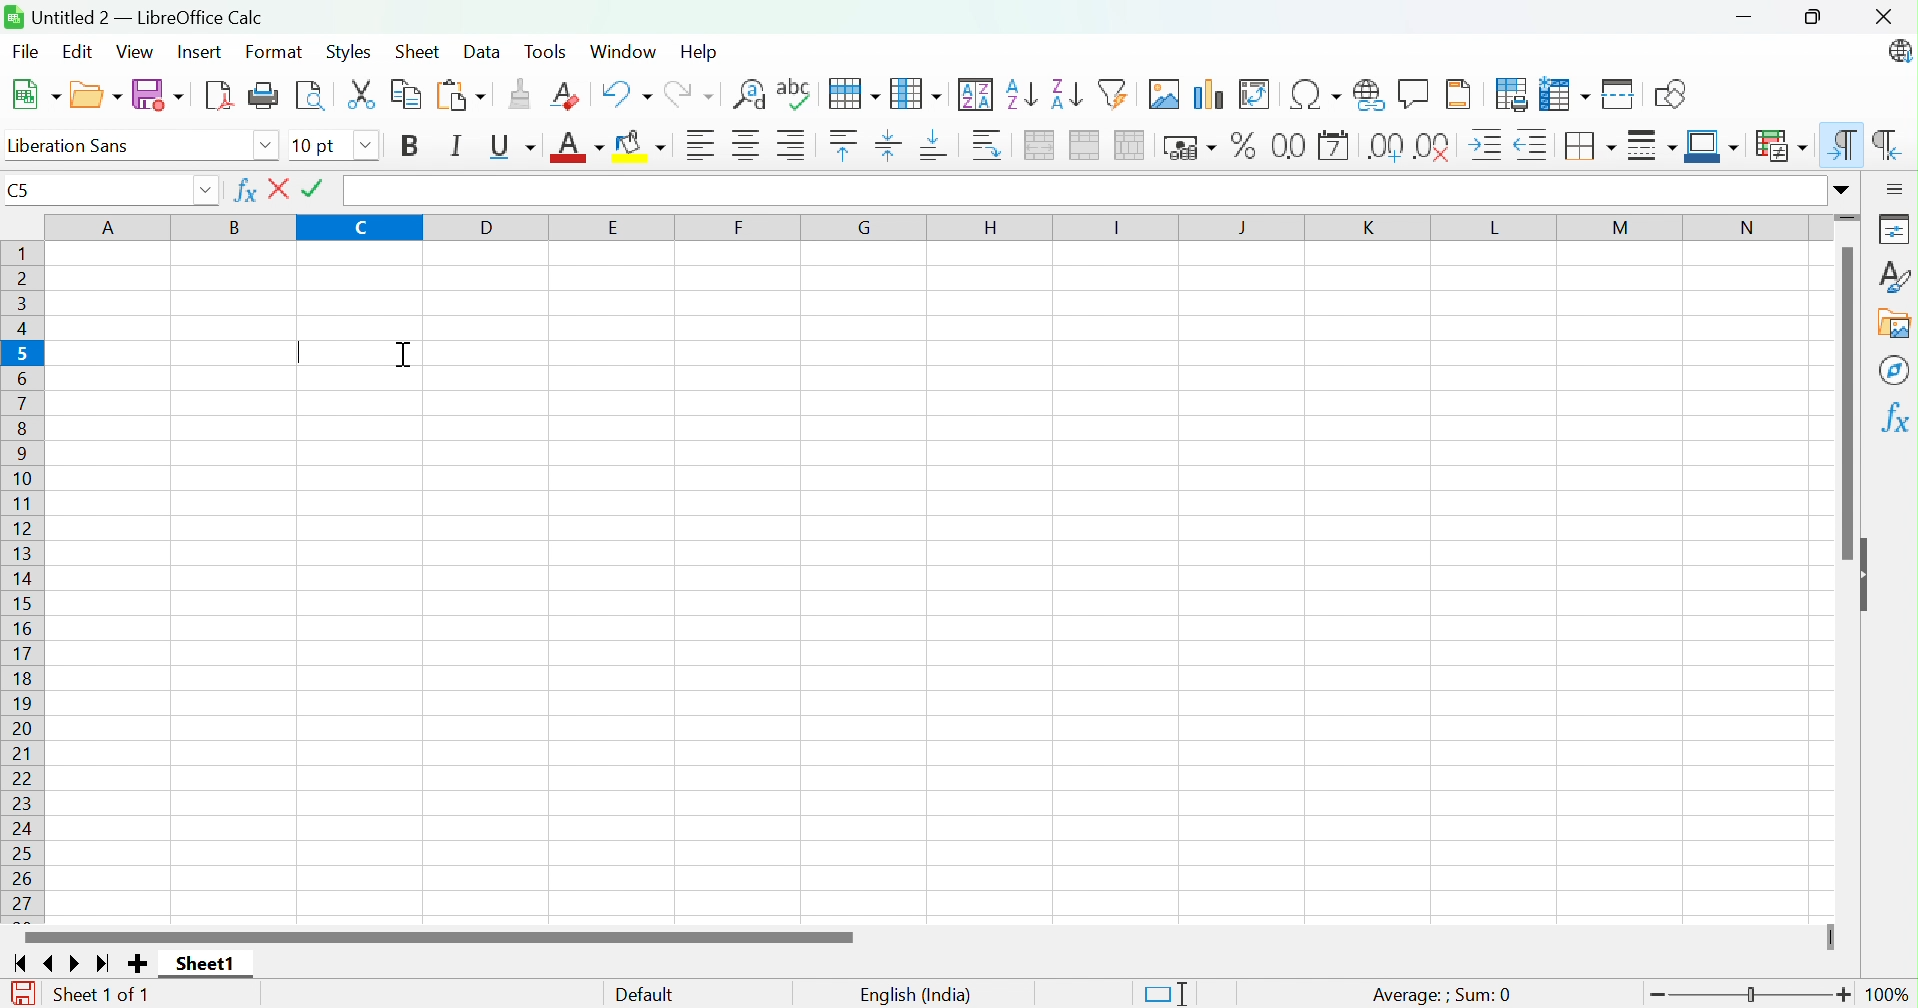 The image size is (1918, 1008). Describe the element at coordinates (1459, 92) in the screenshot. I see `Headers and footers` at that location.